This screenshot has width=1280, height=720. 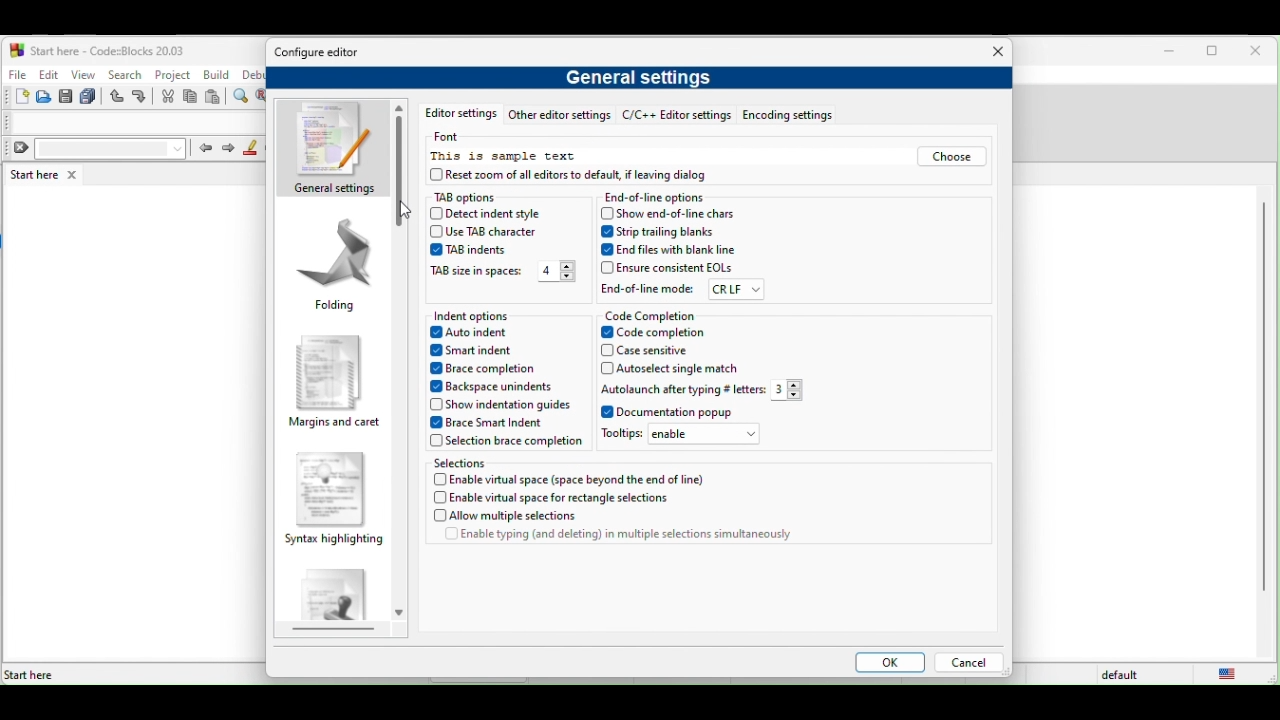 I want to click on editor setting, so click(x=456, y=115).